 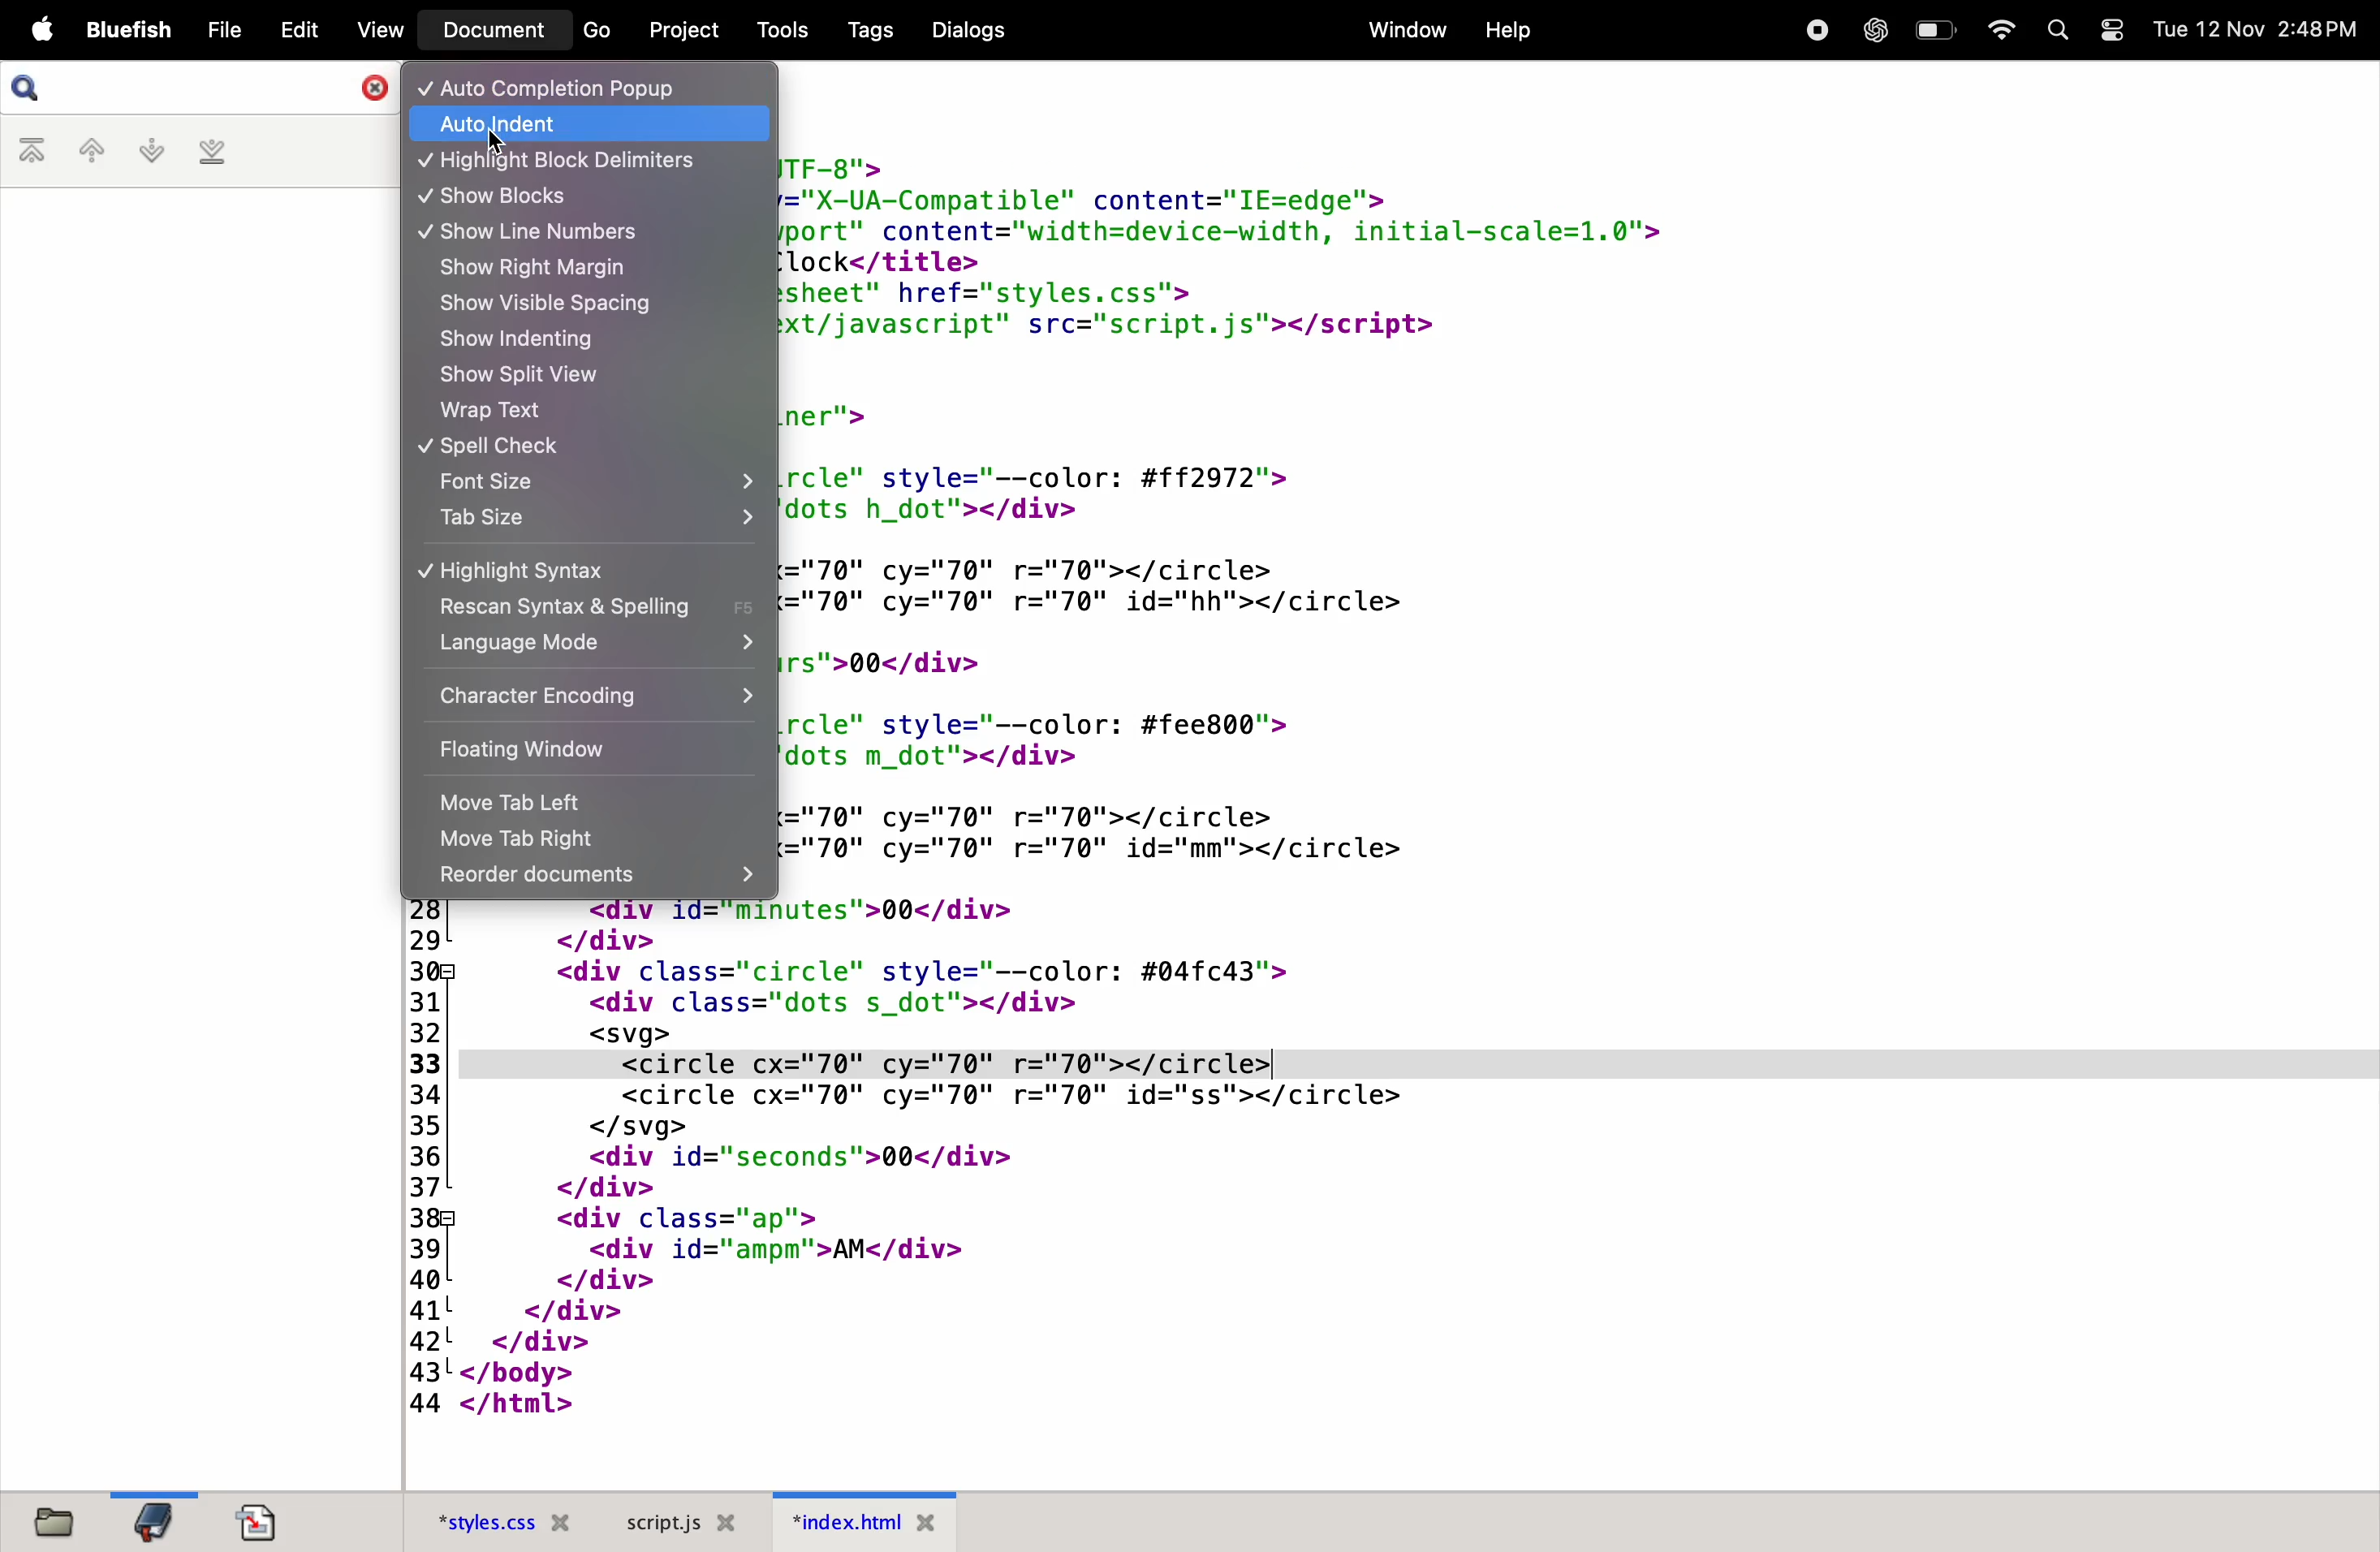 I want to click on projects, so click(x=685, y=30).